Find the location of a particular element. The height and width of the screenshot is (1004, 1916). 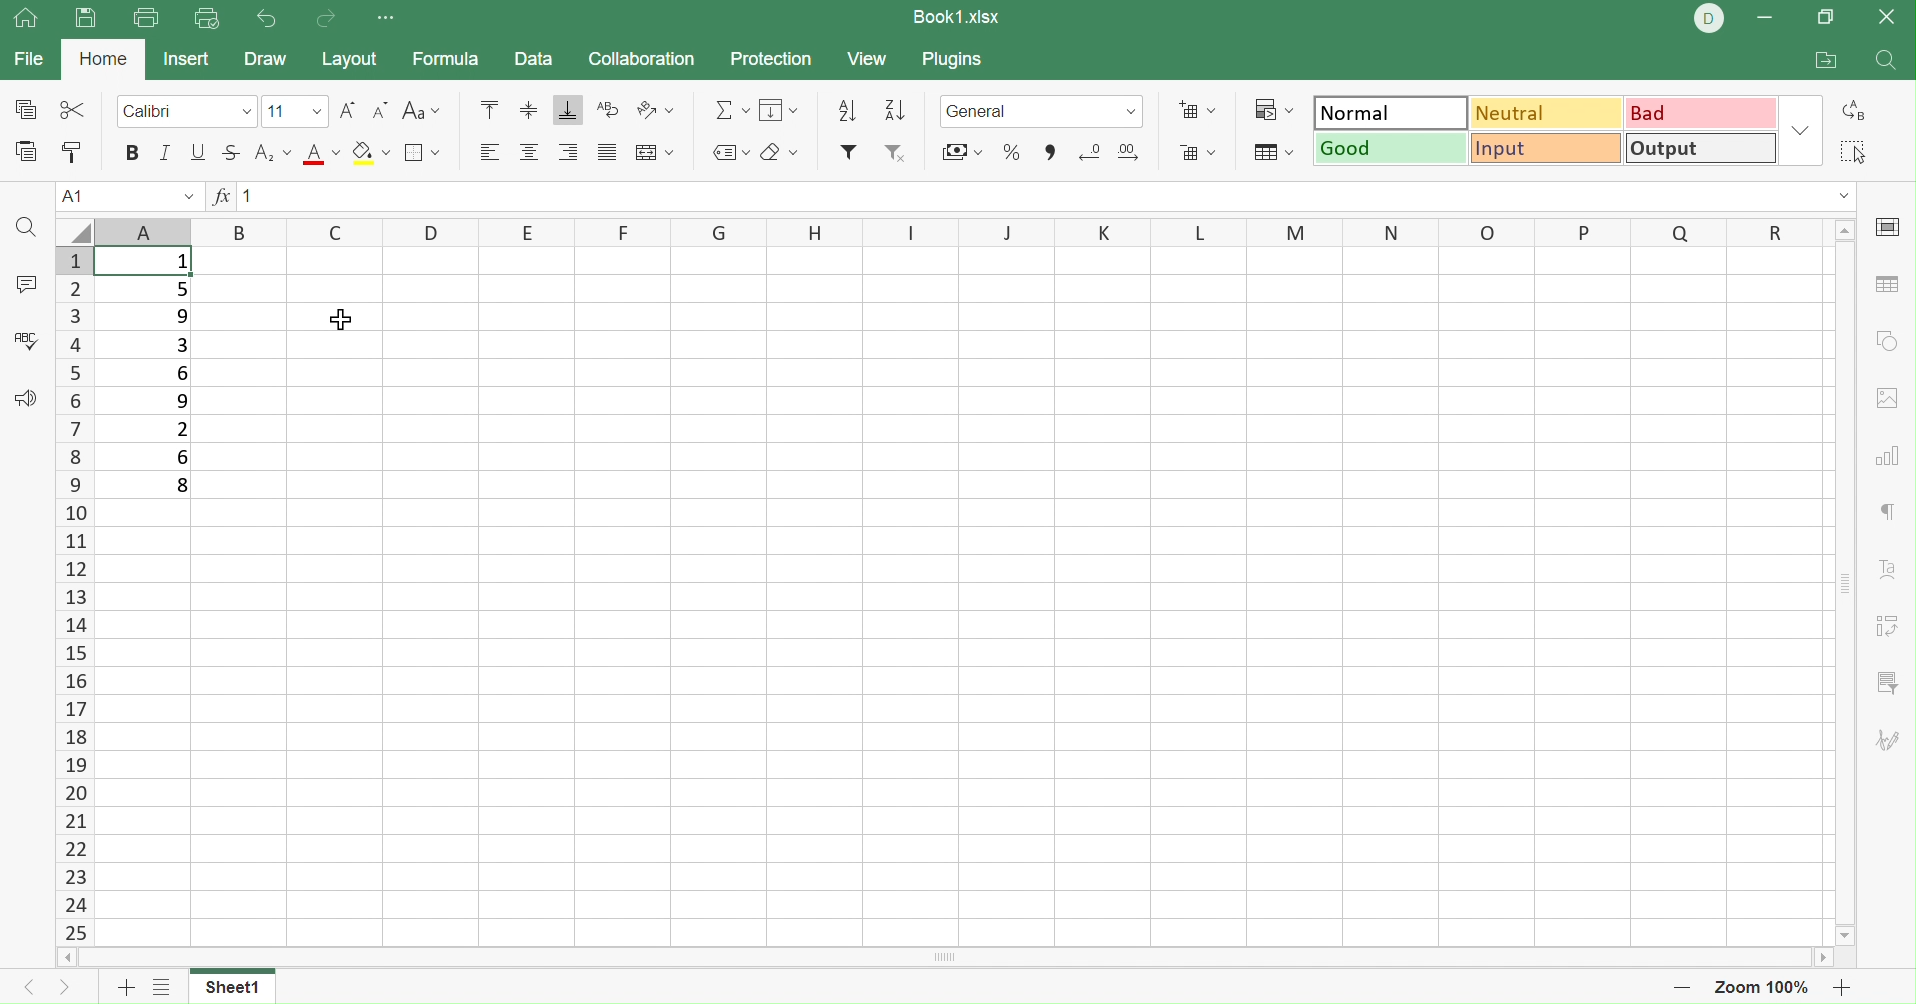

Increase decimal is located at coordinates (1137, 154).